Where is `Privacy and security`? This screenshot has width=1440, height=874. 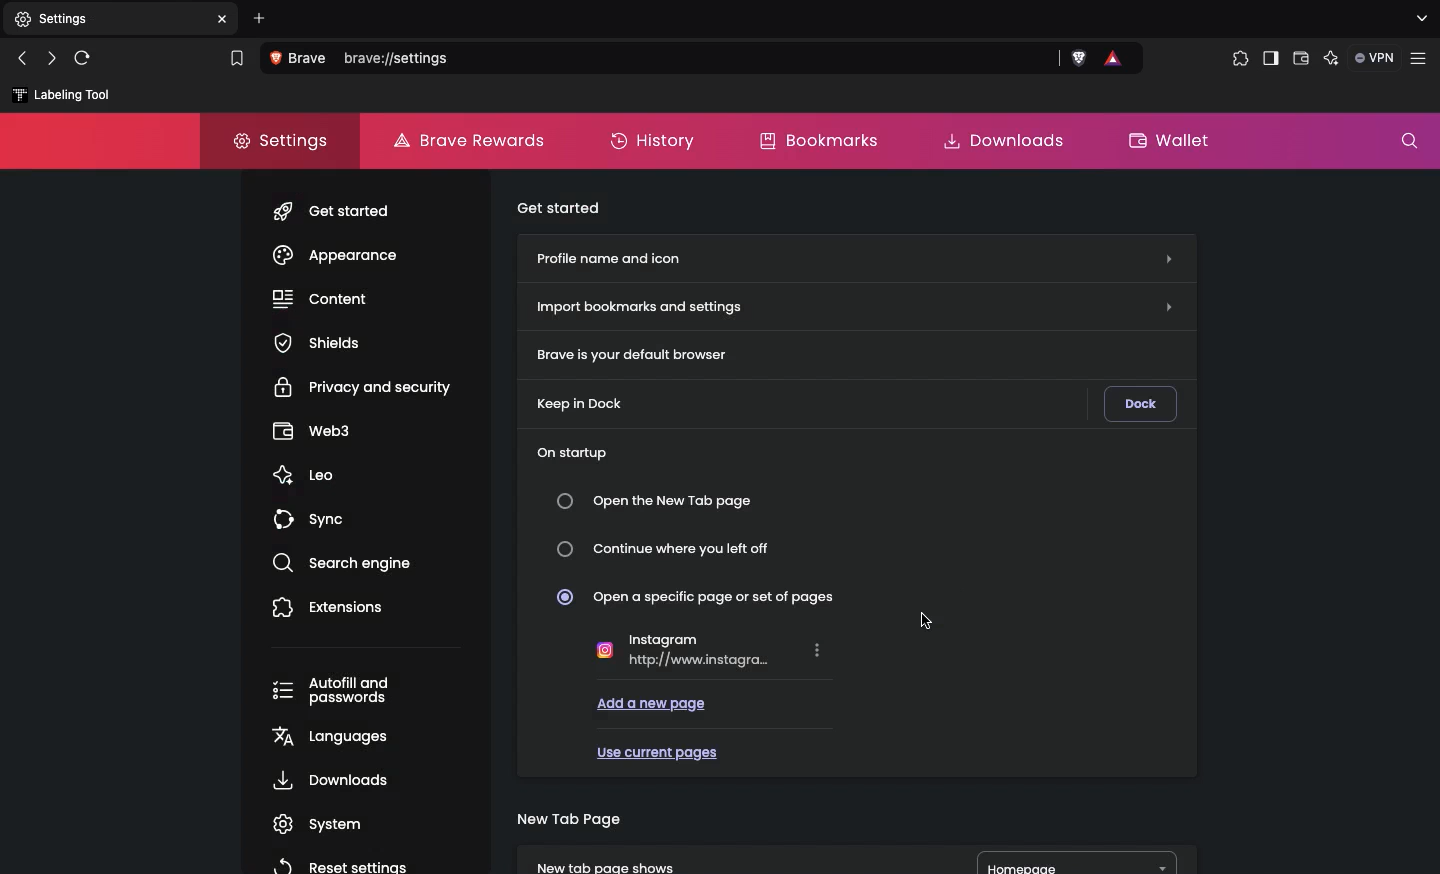 Privacy and security is located at coordinates (366, 385).